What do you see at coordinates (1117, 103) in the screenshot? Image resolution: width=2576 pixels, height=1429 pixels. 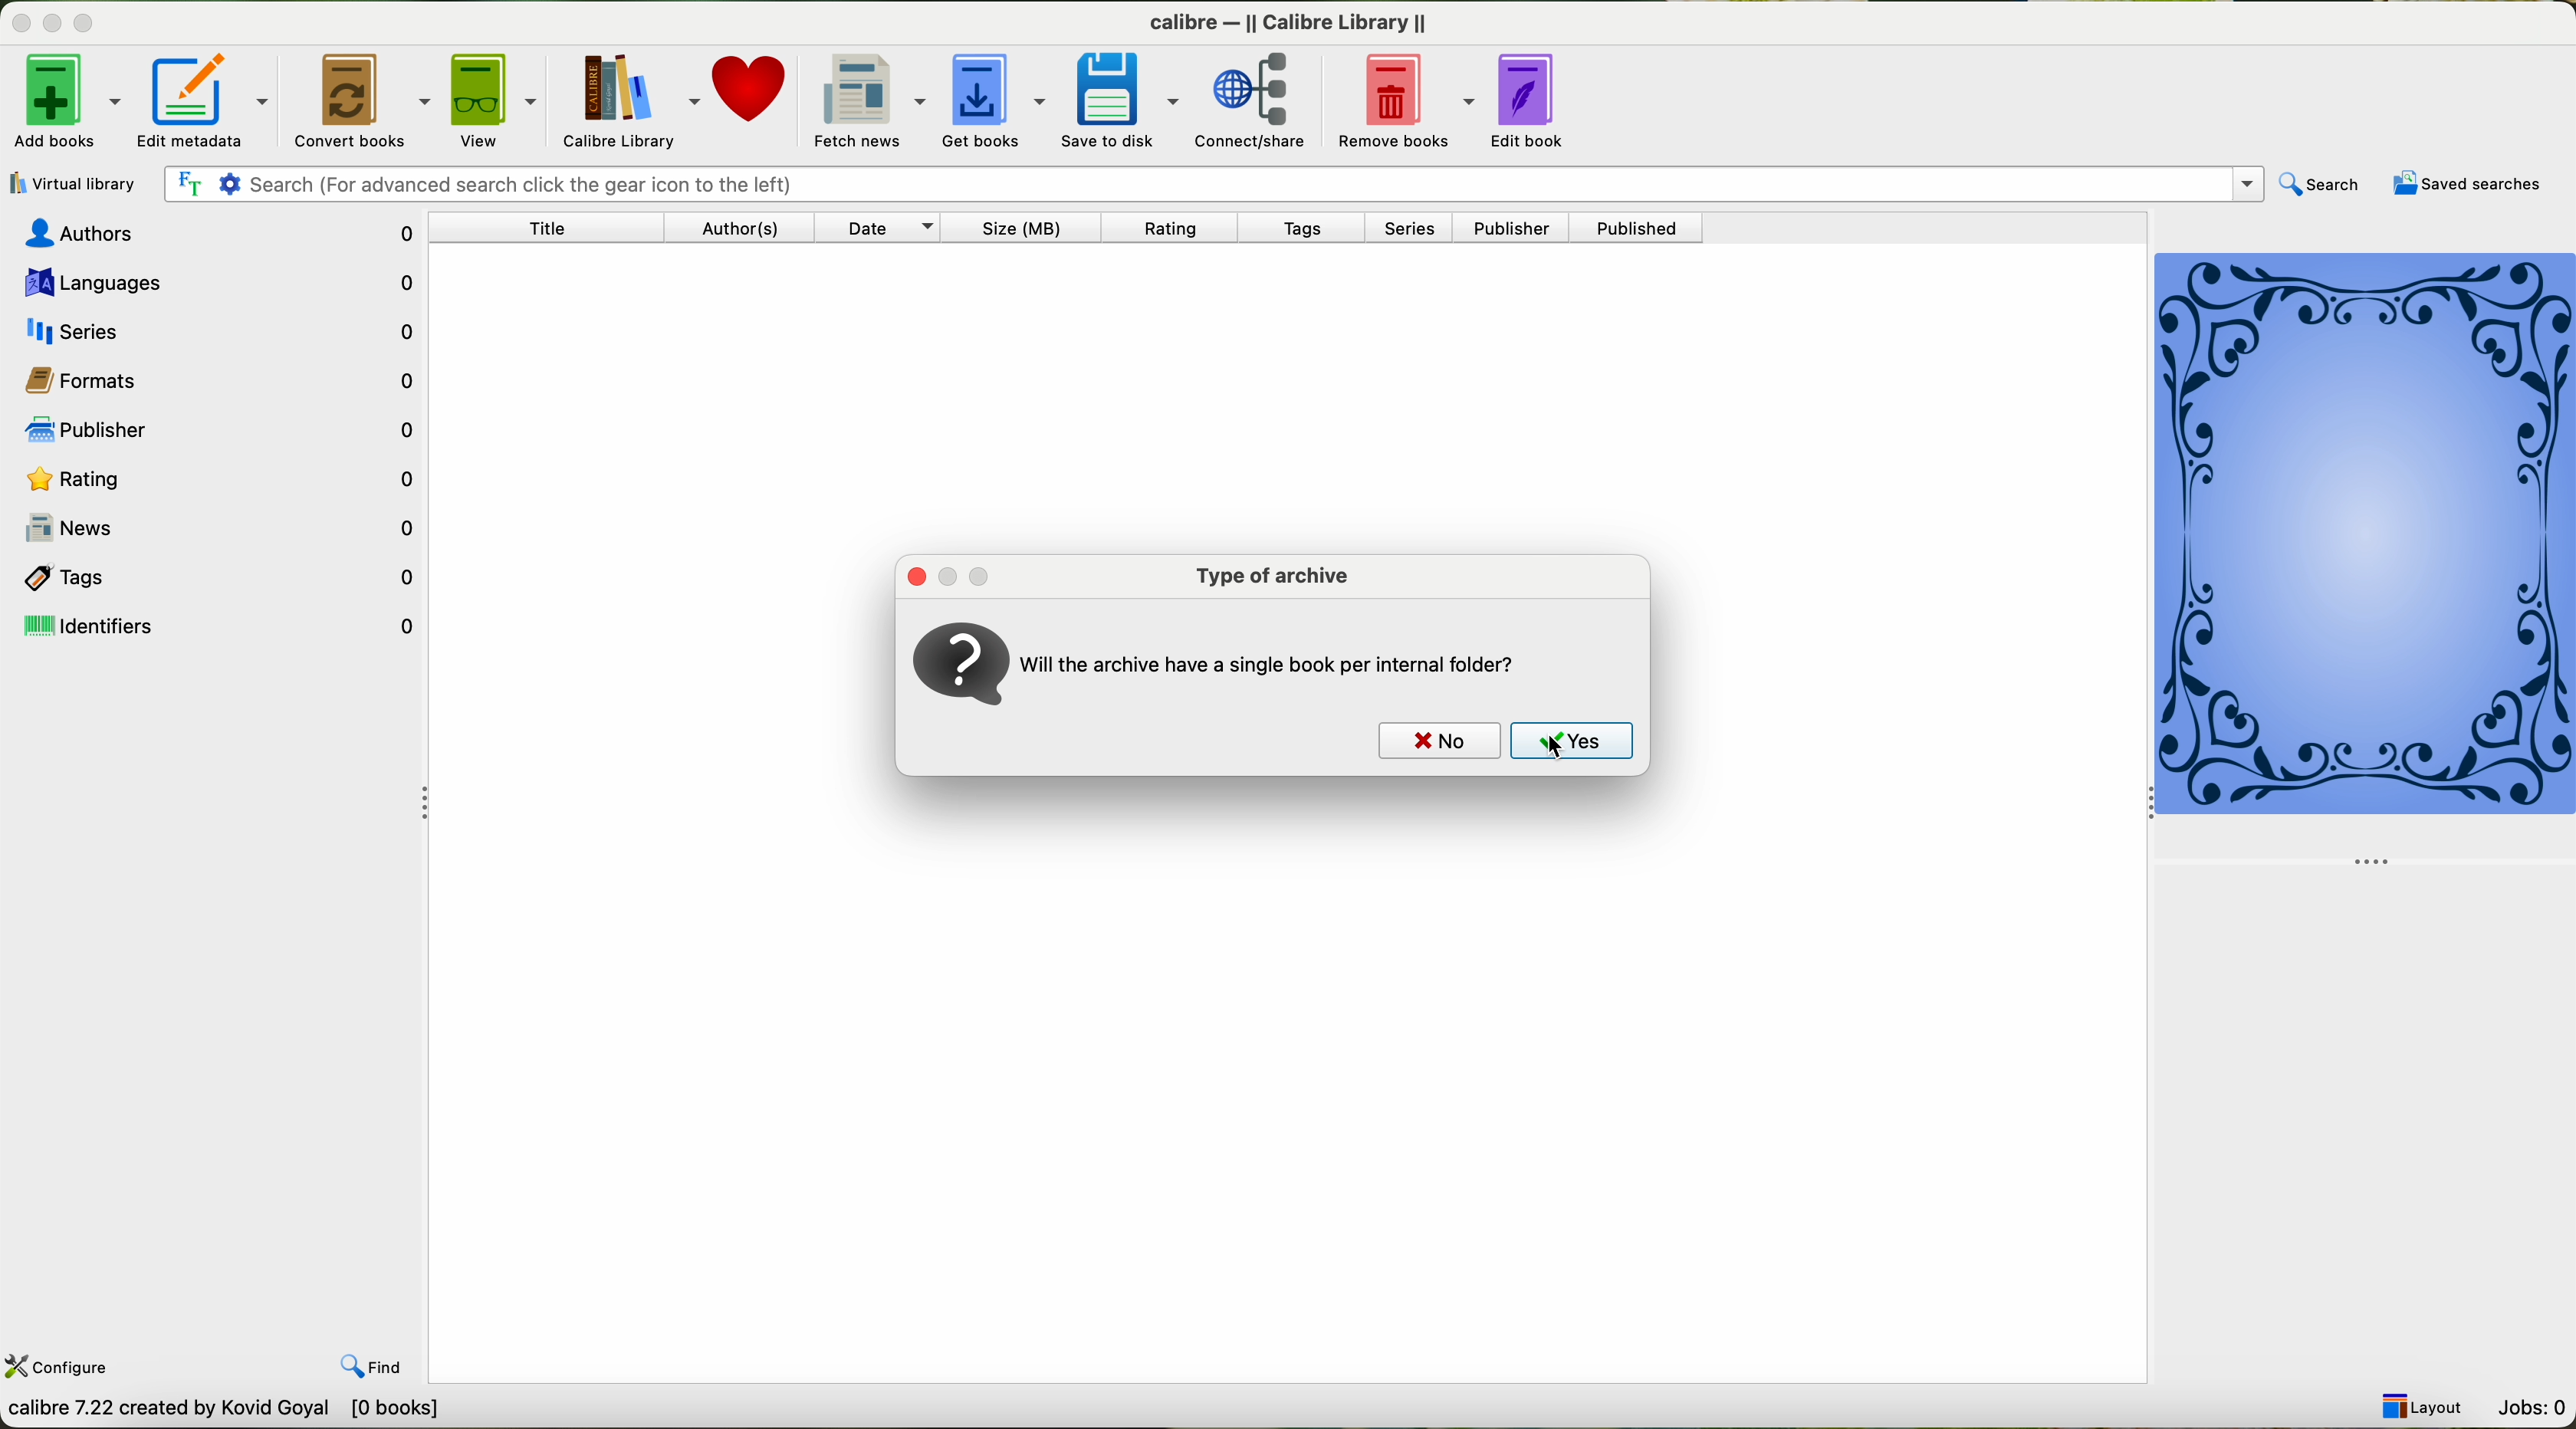 I see `save to disk` at bounding box center [1117, 103].